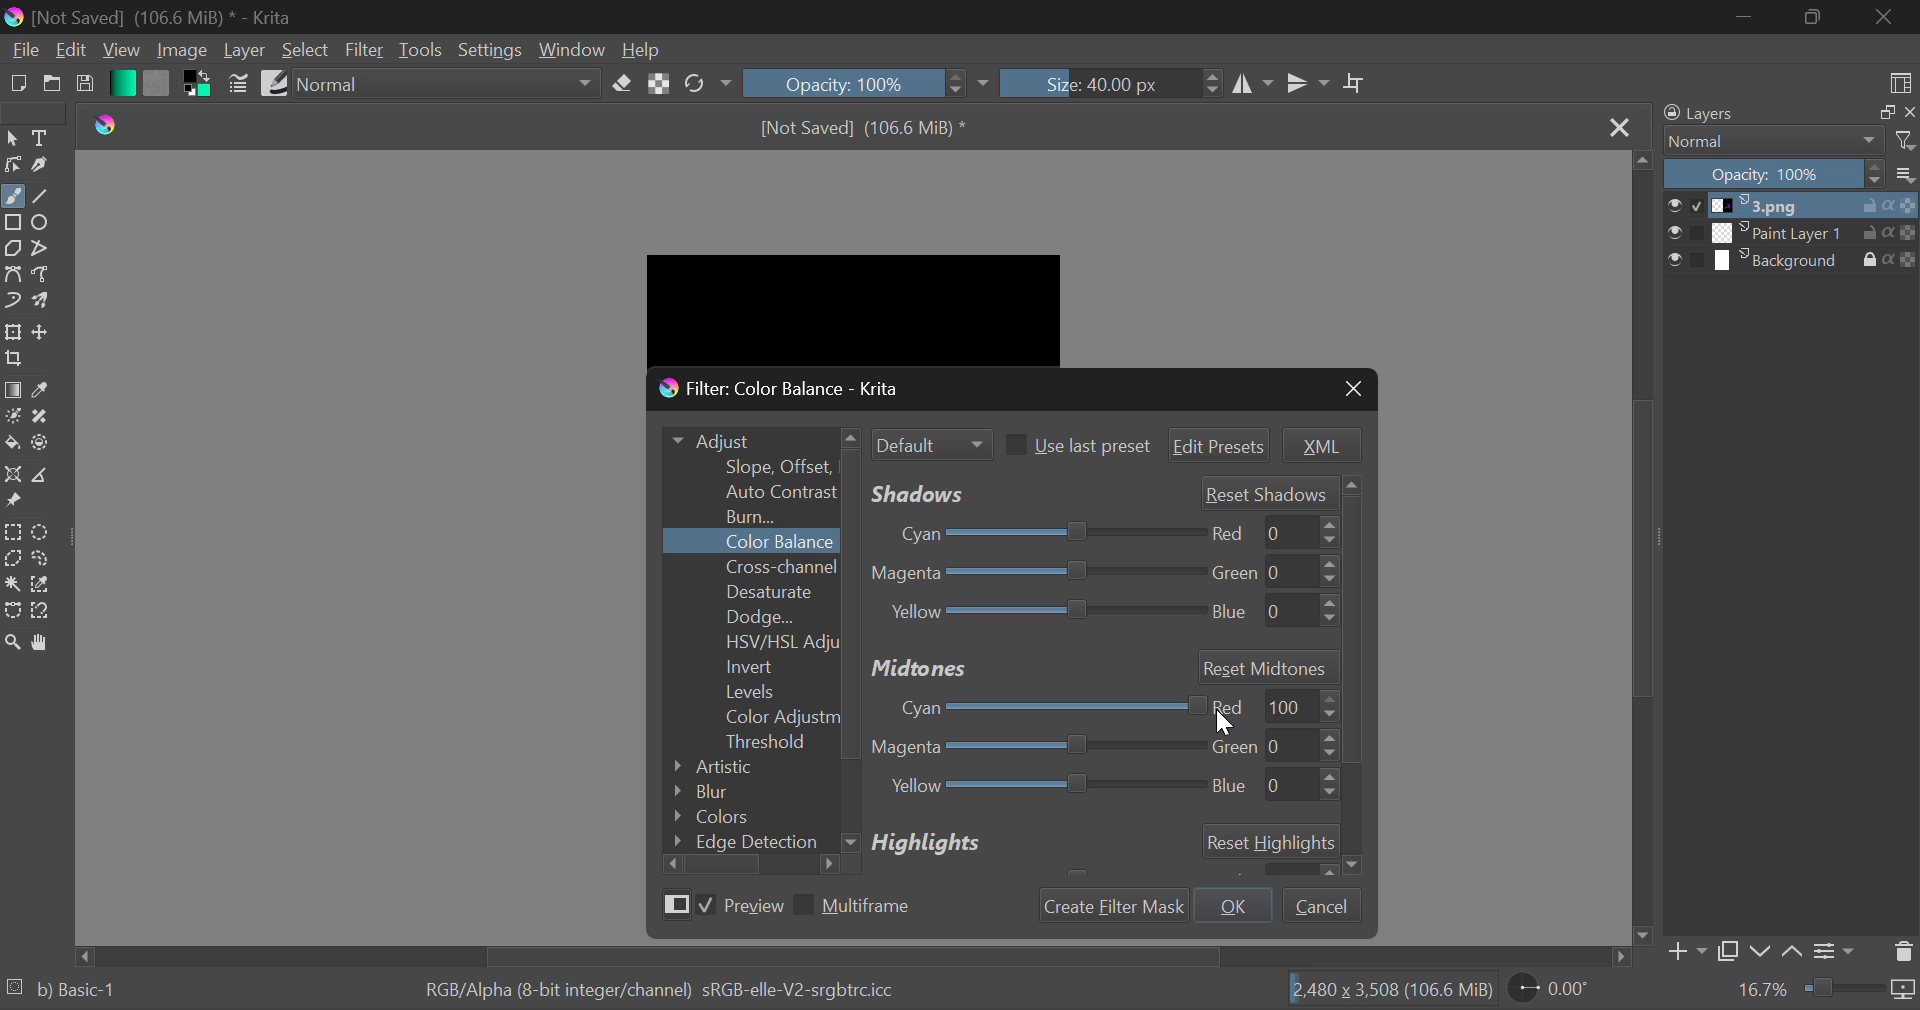 The image size is (1920, 1010). Describe the element at coordinates (13, 642) in the screenshot. I see `Zoom` at that location.